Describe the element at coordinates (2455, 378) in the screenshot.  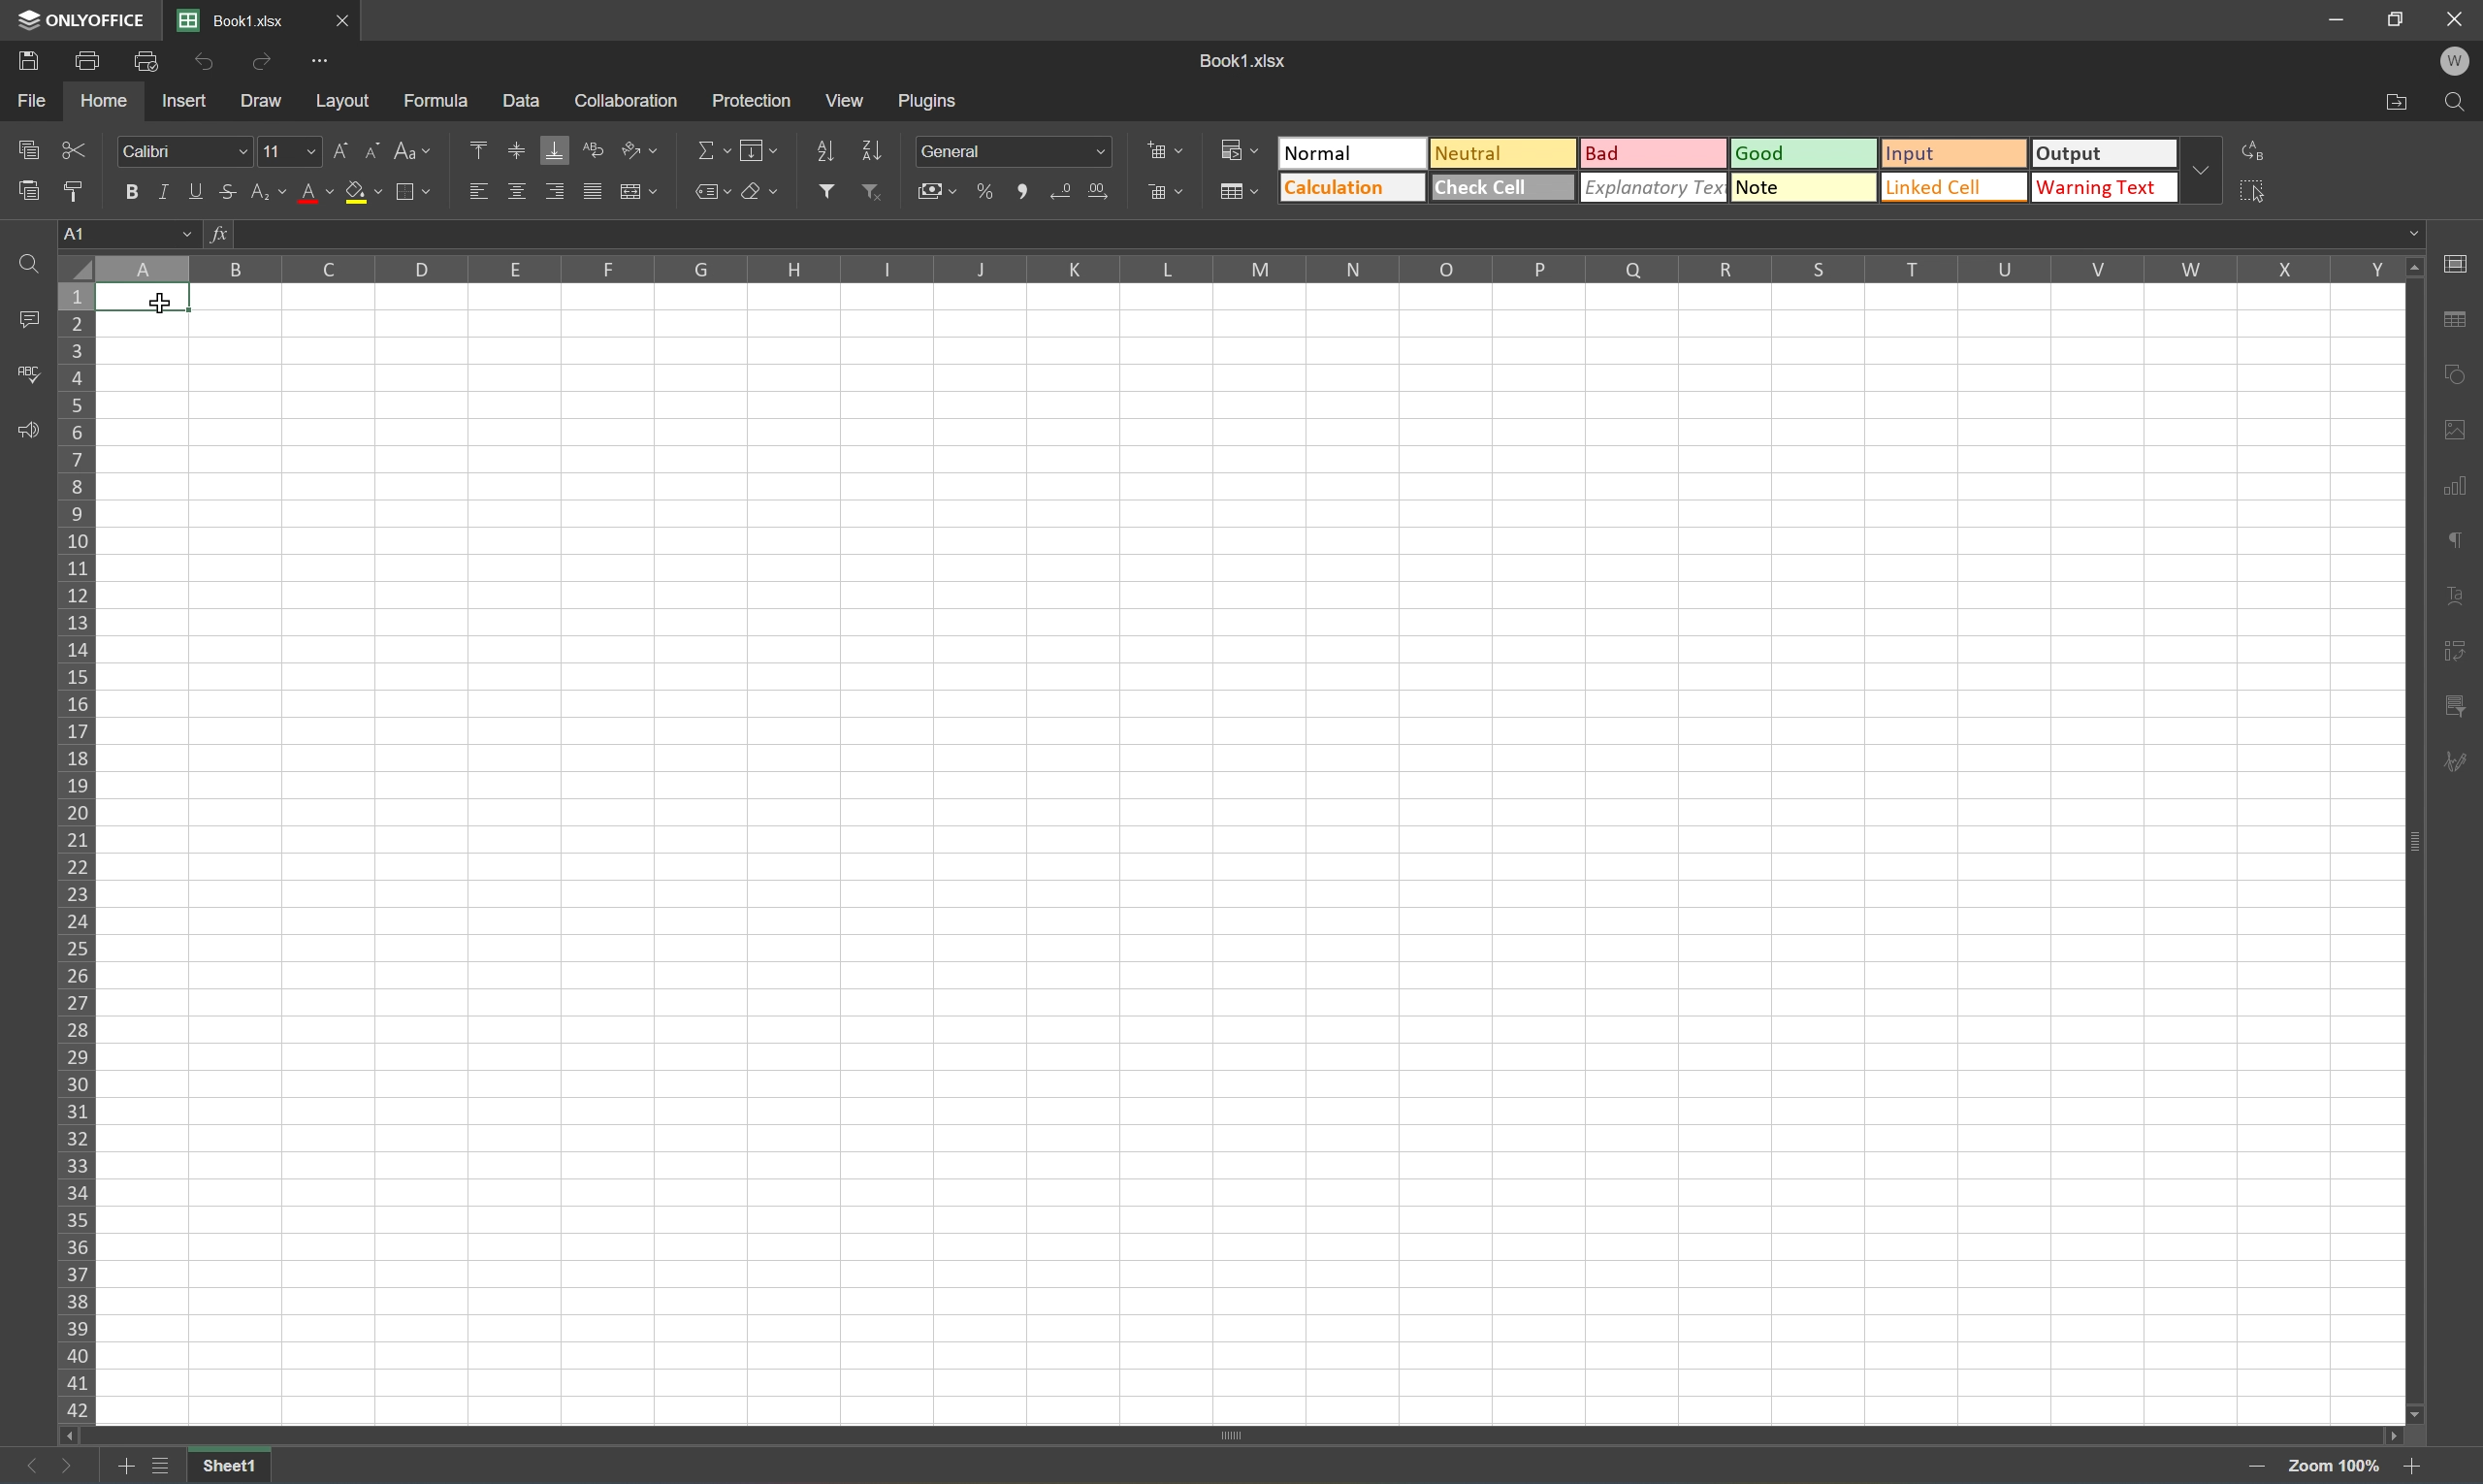
I see `Shape settings` at that location.